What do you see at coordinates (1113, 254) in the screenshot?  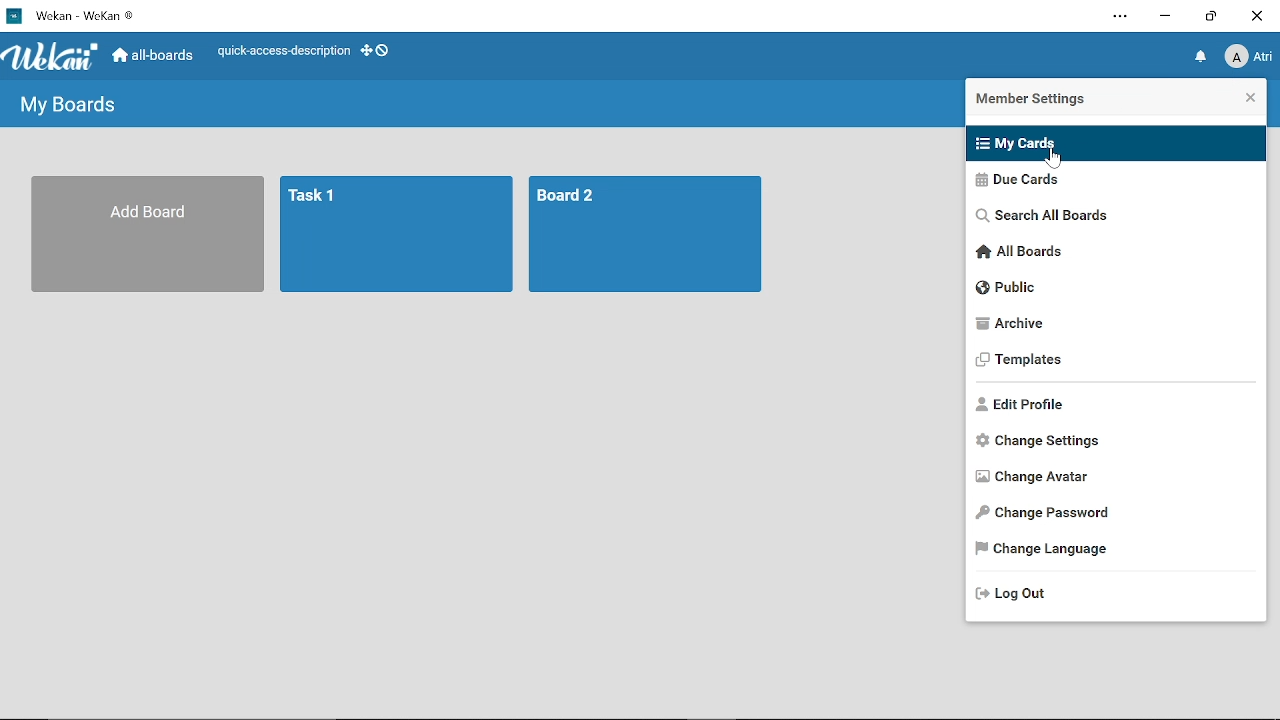 I see `All boards` at bounding box center [1113, 254].